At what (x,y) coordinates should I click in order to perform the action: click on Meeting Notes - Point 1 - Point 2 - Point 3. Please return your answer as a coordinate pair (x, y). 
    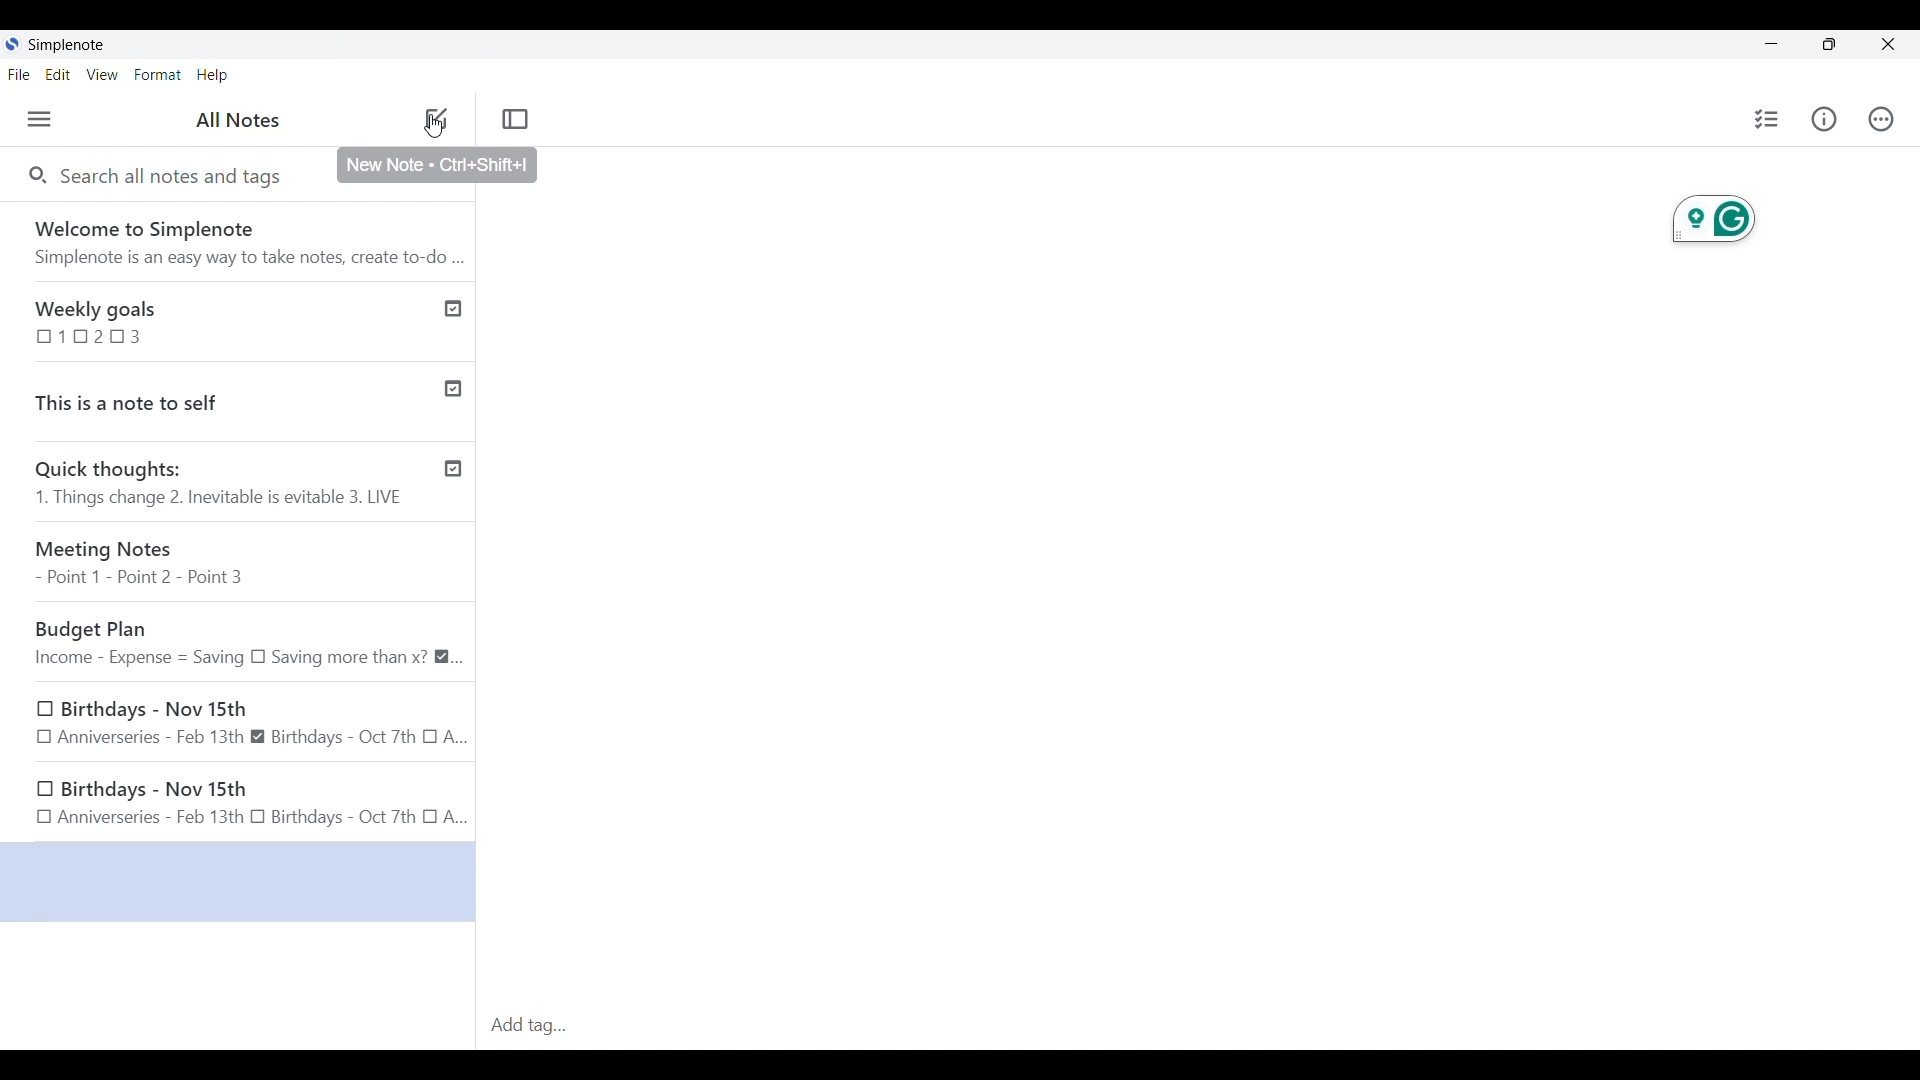
    Looking at the image, I should click on (245, 564).